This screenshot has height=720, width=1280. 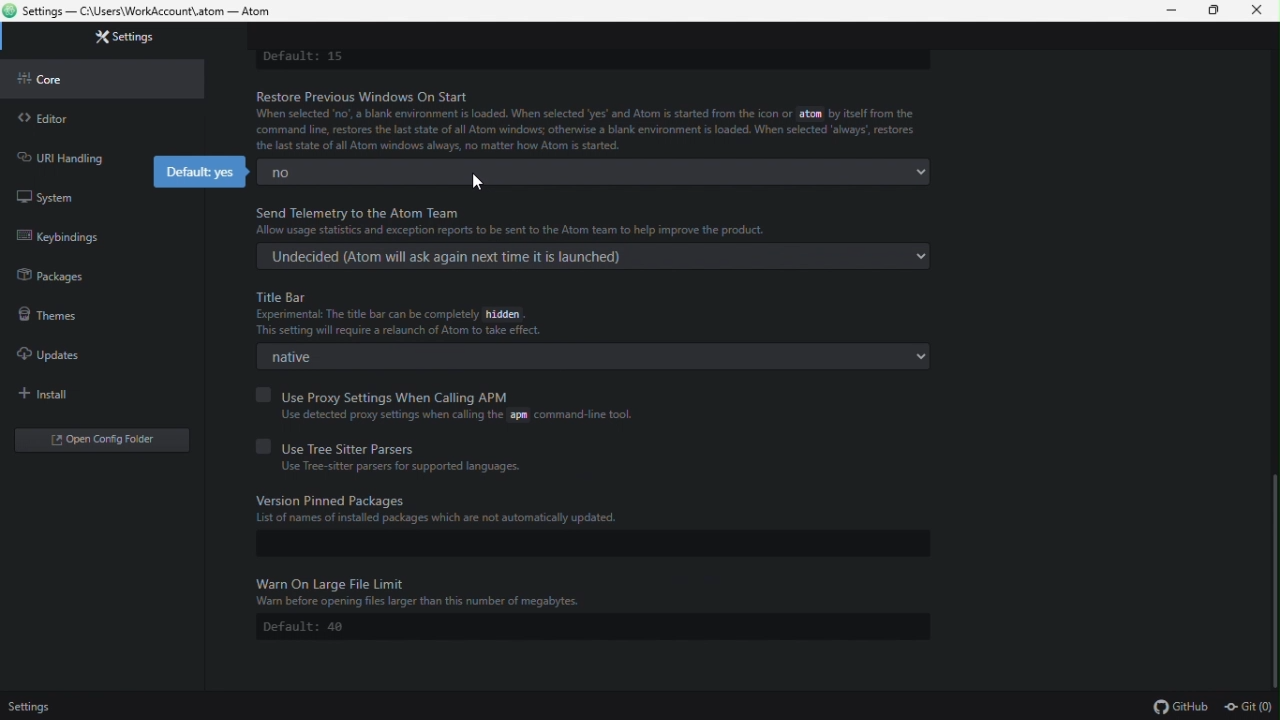 I want to click on Default: 40, so click(x=316, y=628).